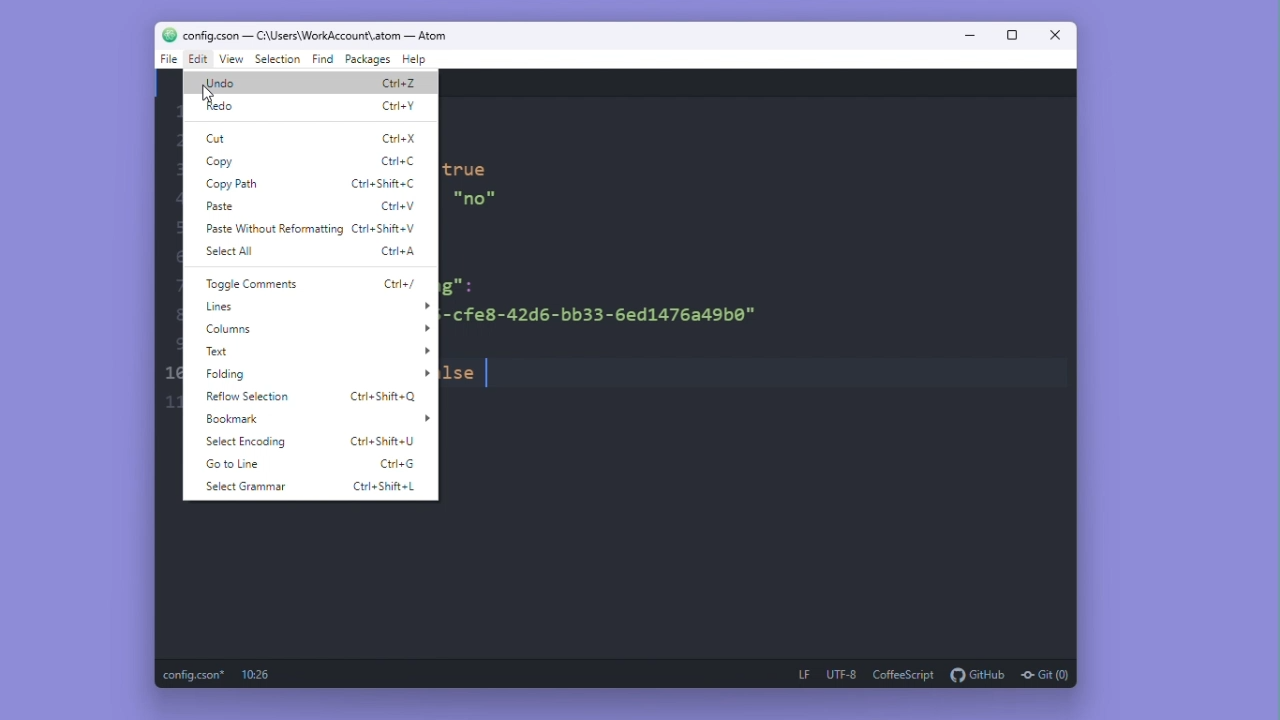 The height and width of the screenshot is (720, 1280). Describe the element at coordinates (903, 673) in the screenshot. I see `coffeescript` at that location.